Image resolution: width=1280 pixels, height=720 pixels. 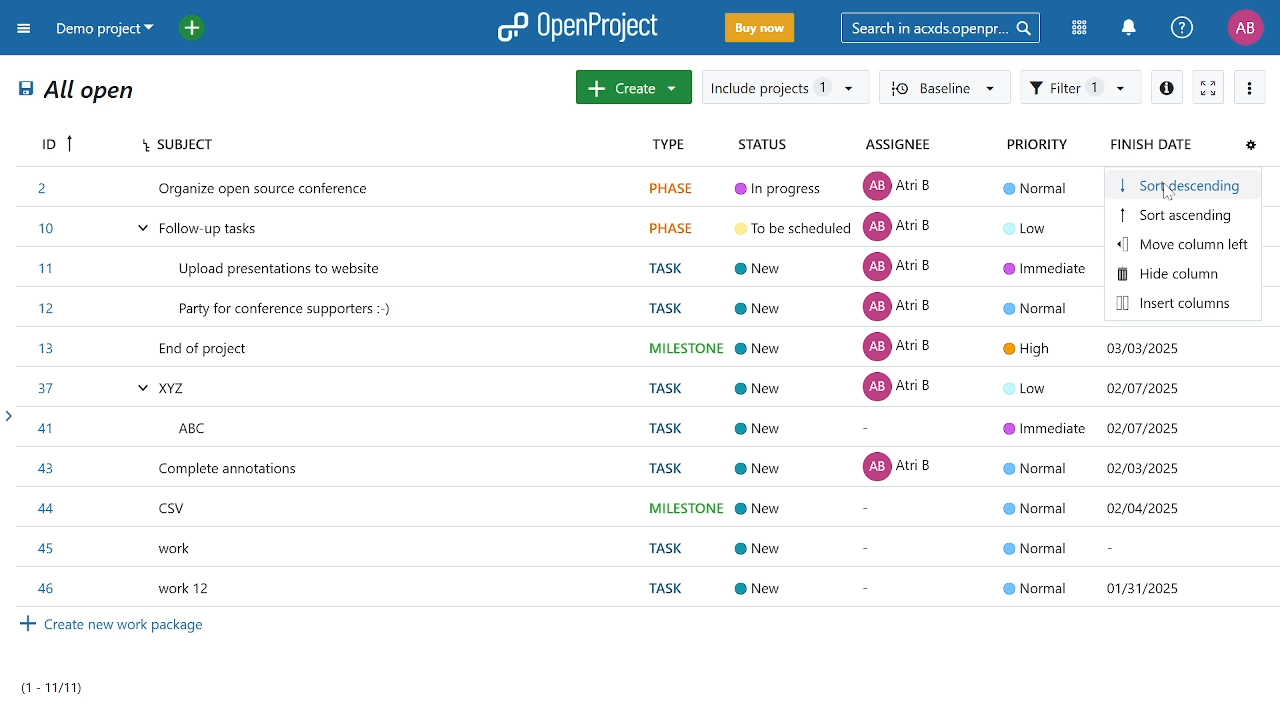 I want to click on task titled "Organize open source conference ", so click(x=564, y=187).